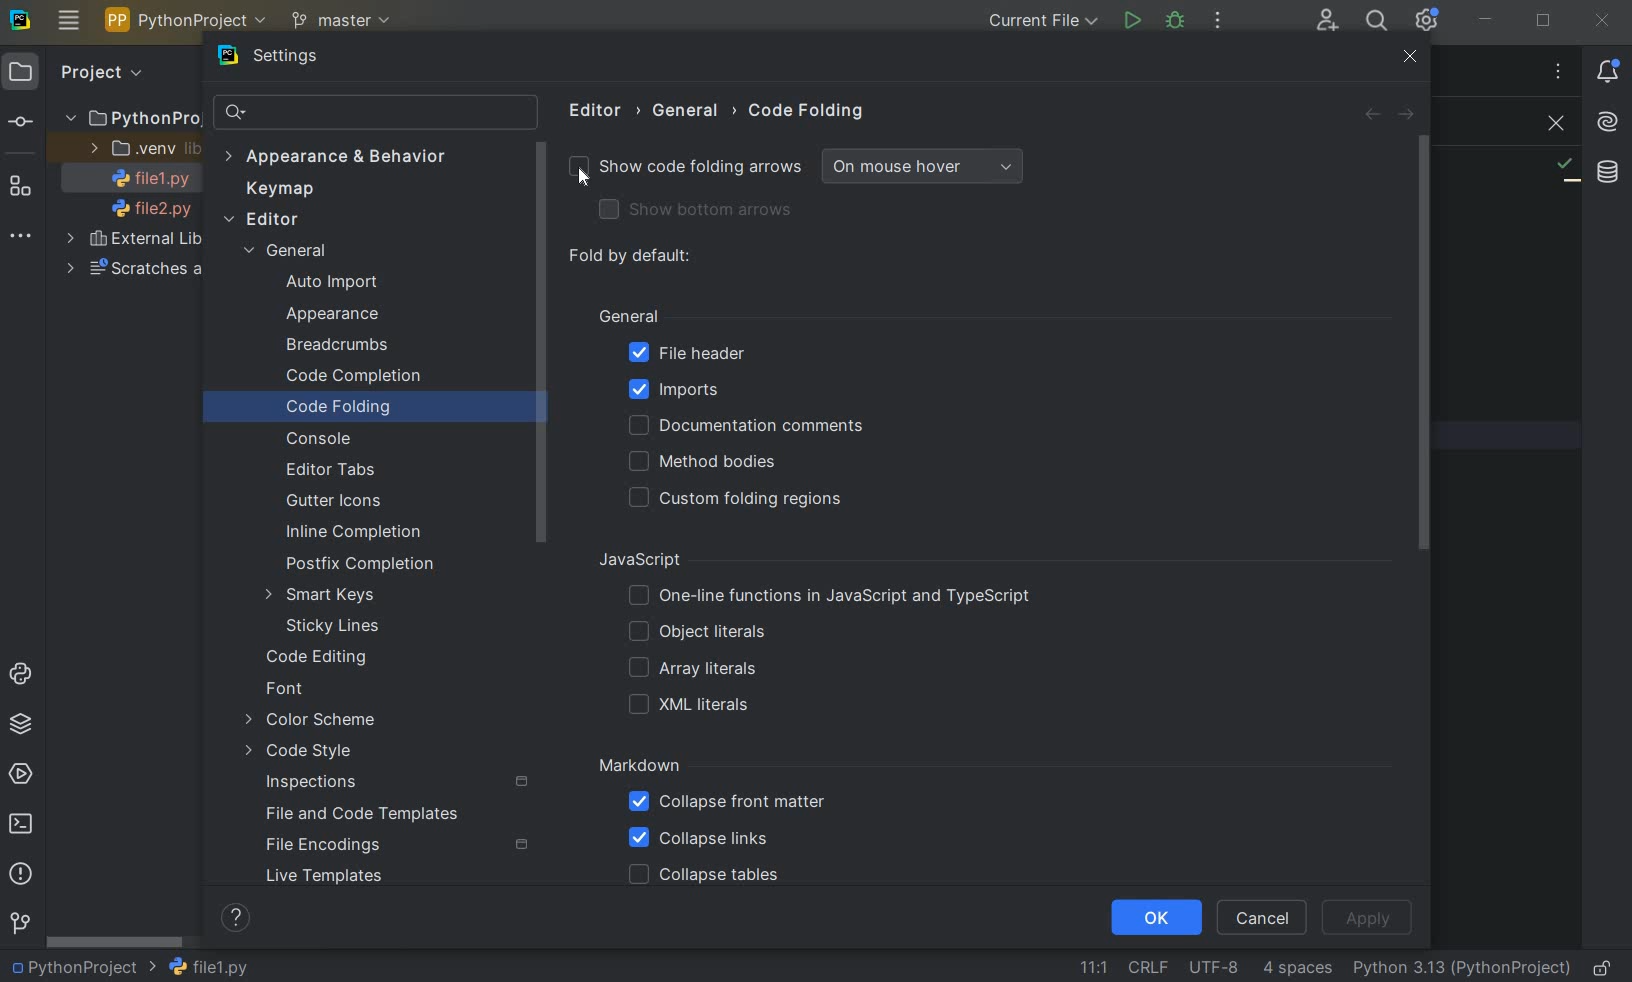 The height and width of the screenshot is (982, 1632). Describe the element at coordinates (20, 122) in the screenshot. I see `COMMIT` at that location.